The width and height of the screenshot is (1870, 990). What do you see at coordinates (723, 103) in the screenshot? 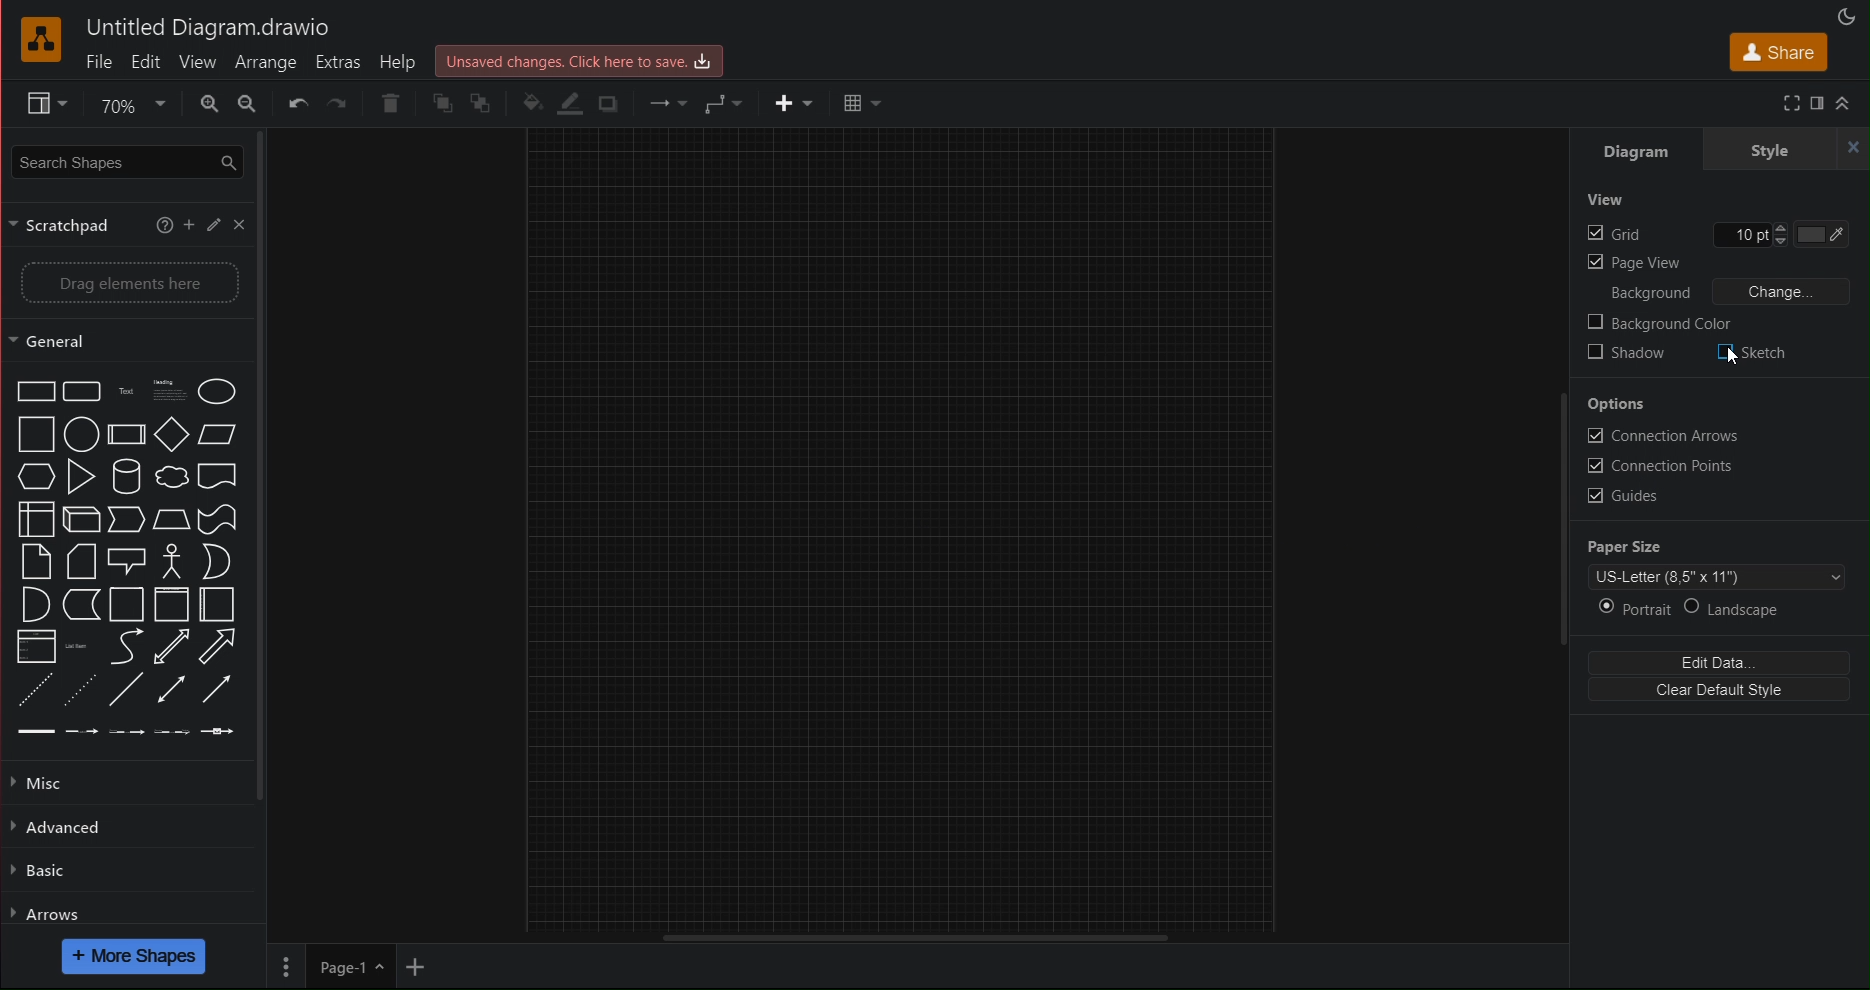
I see `Waypoint` at bounding box center [723, 103].